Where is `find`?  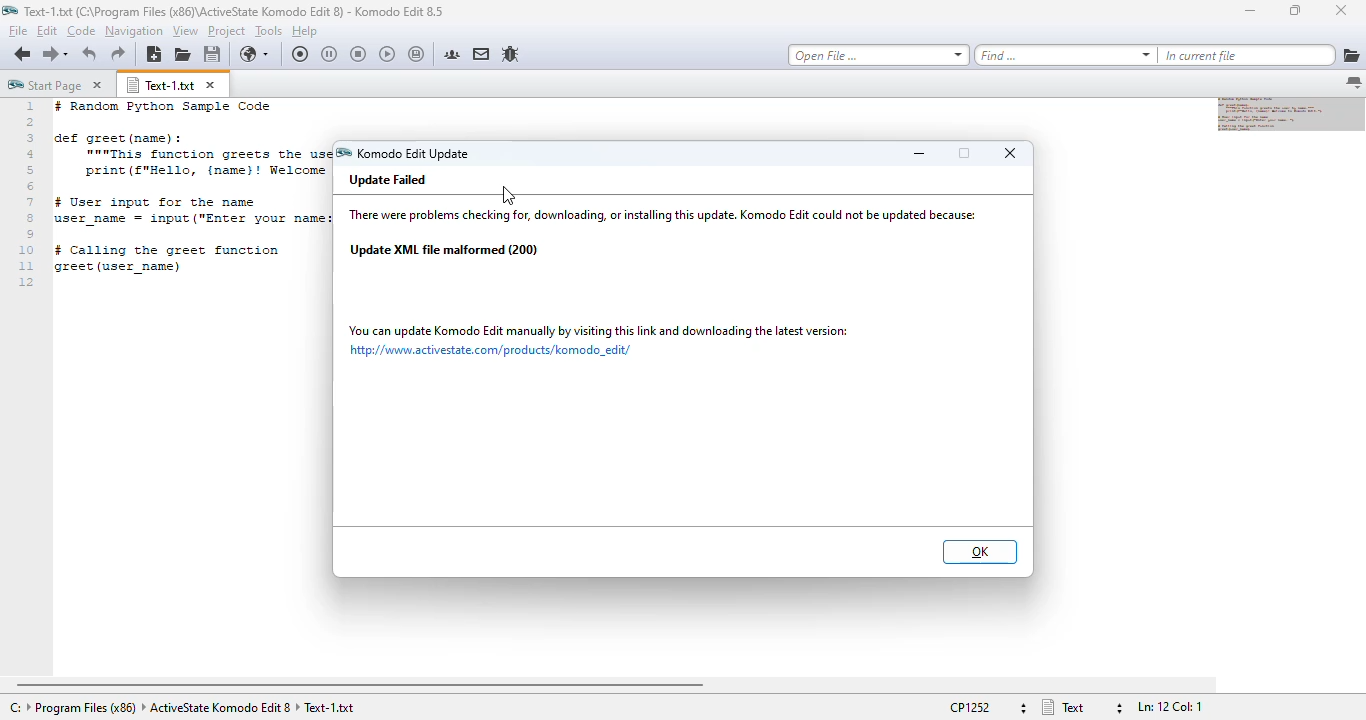 find is located at coordinates (1065, 55).